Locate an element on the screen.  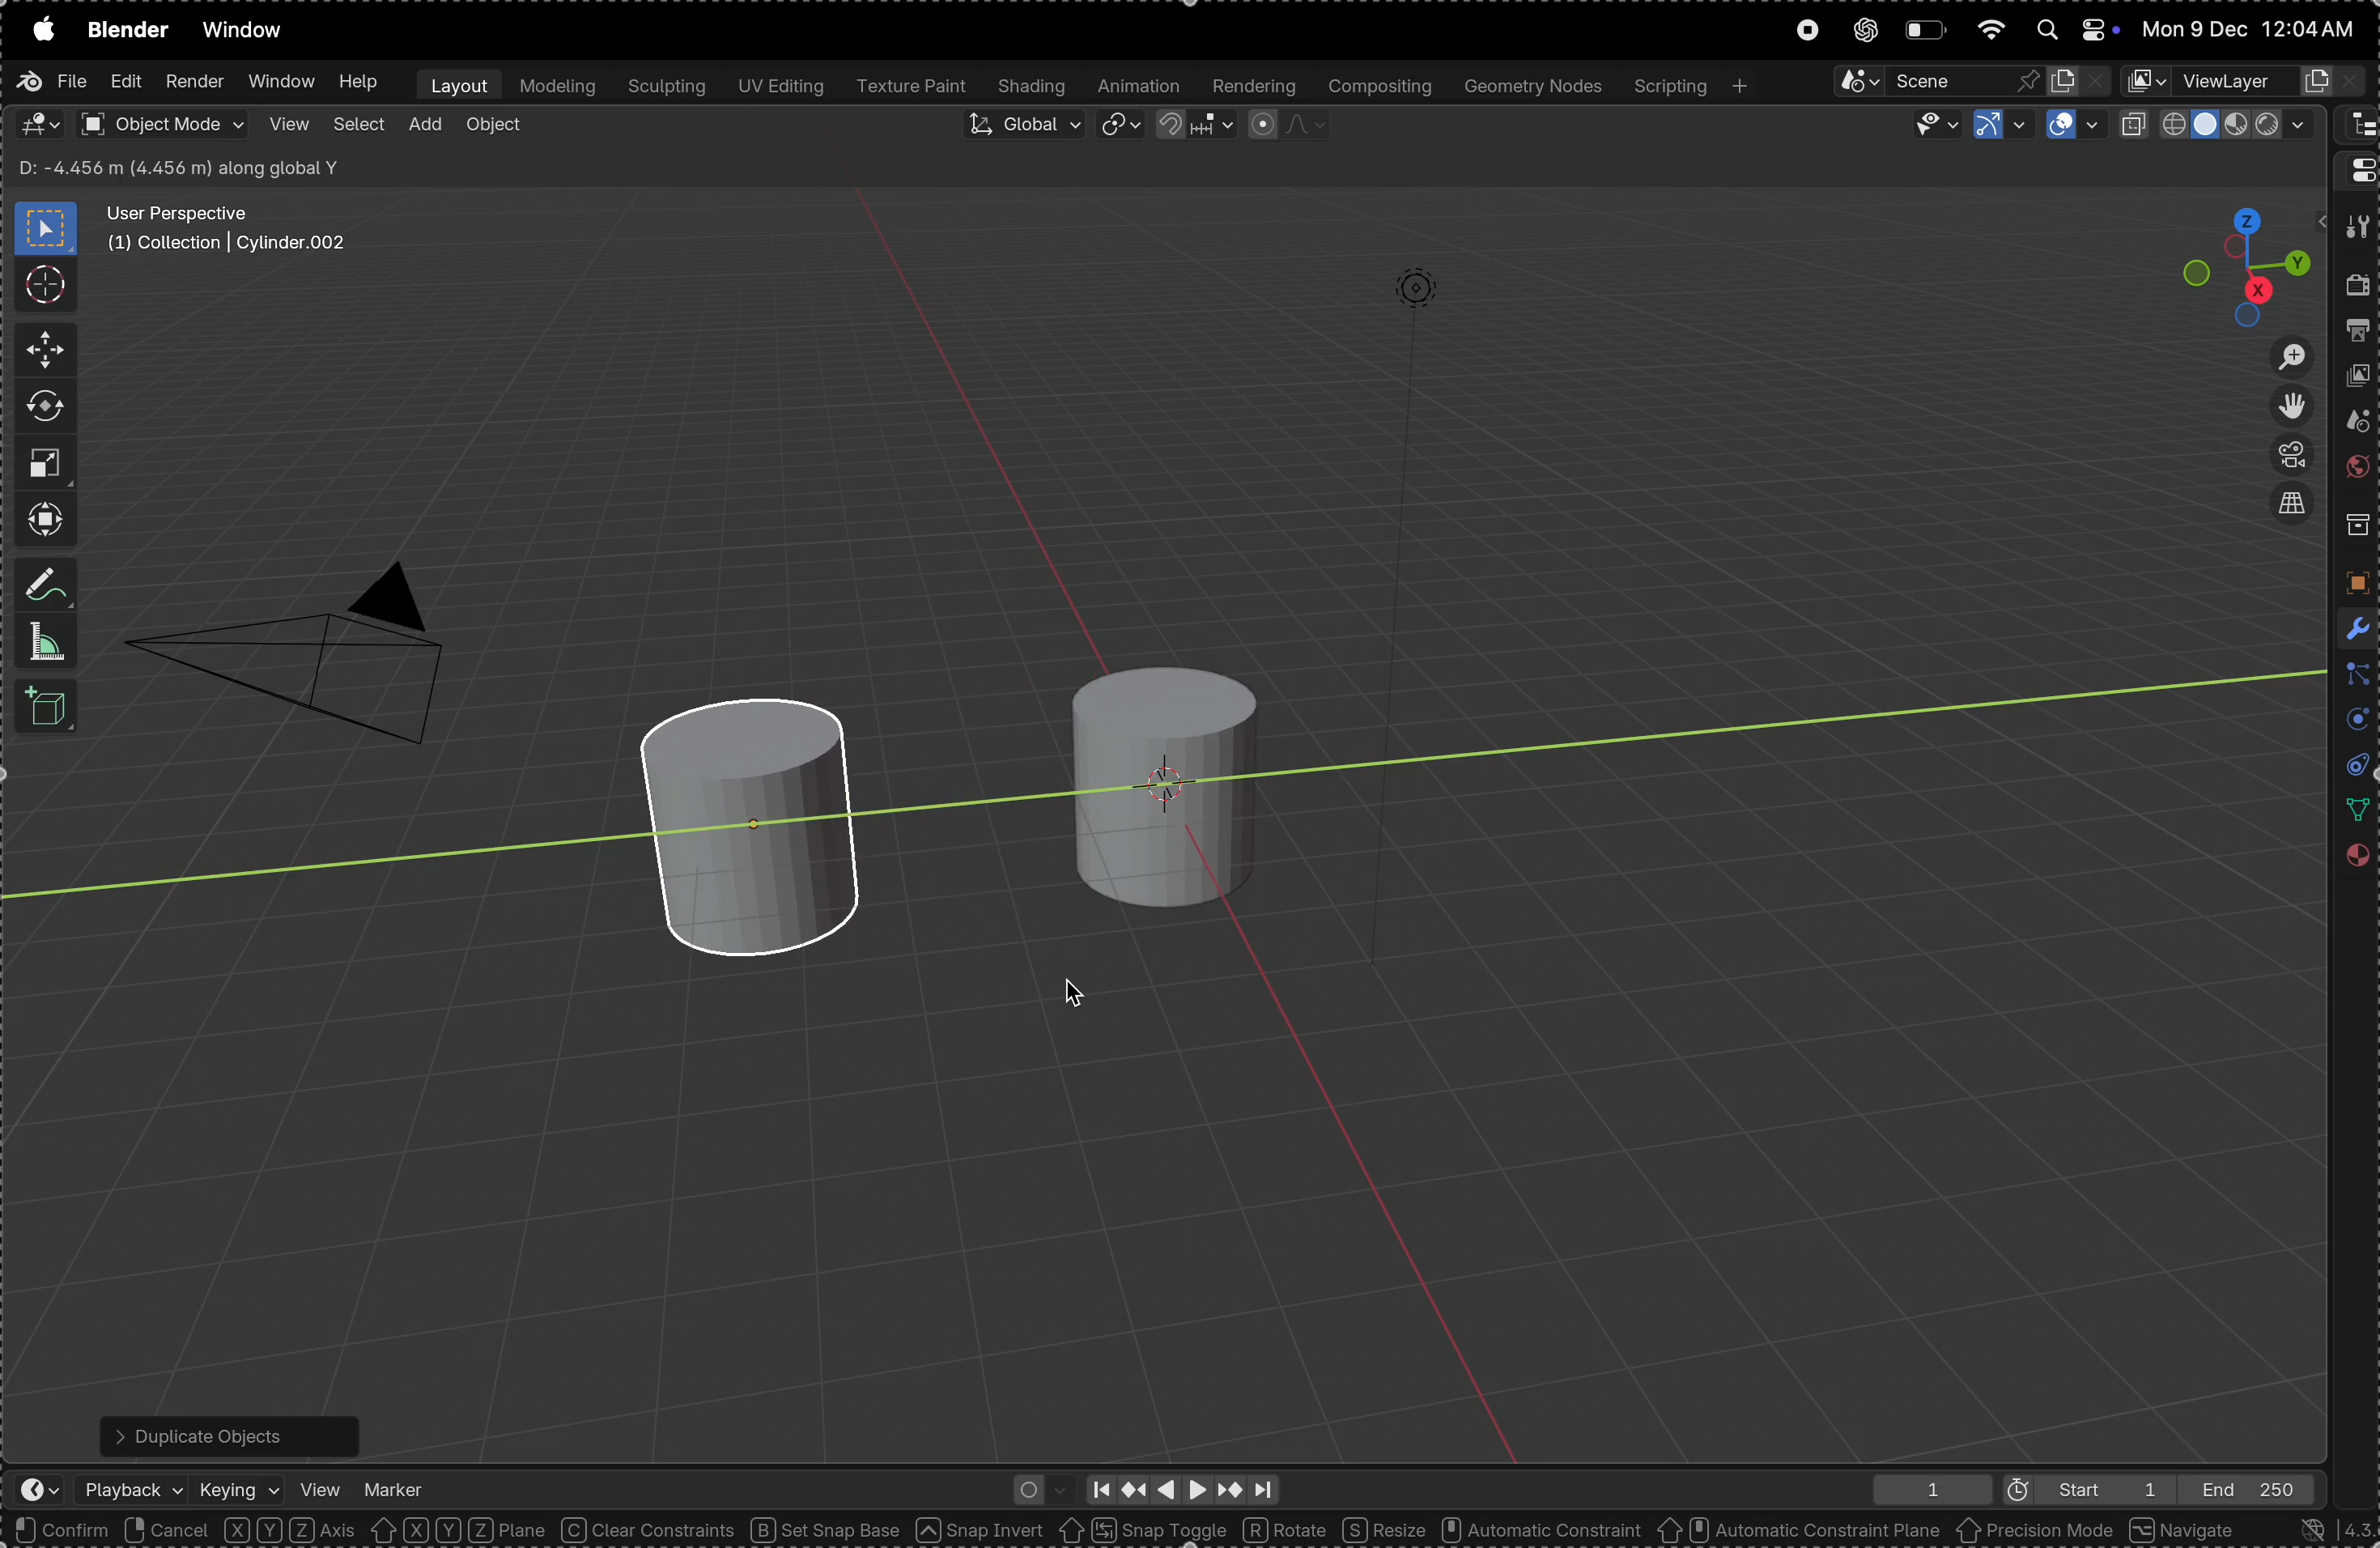
Window is located at coordinates (249, 32).